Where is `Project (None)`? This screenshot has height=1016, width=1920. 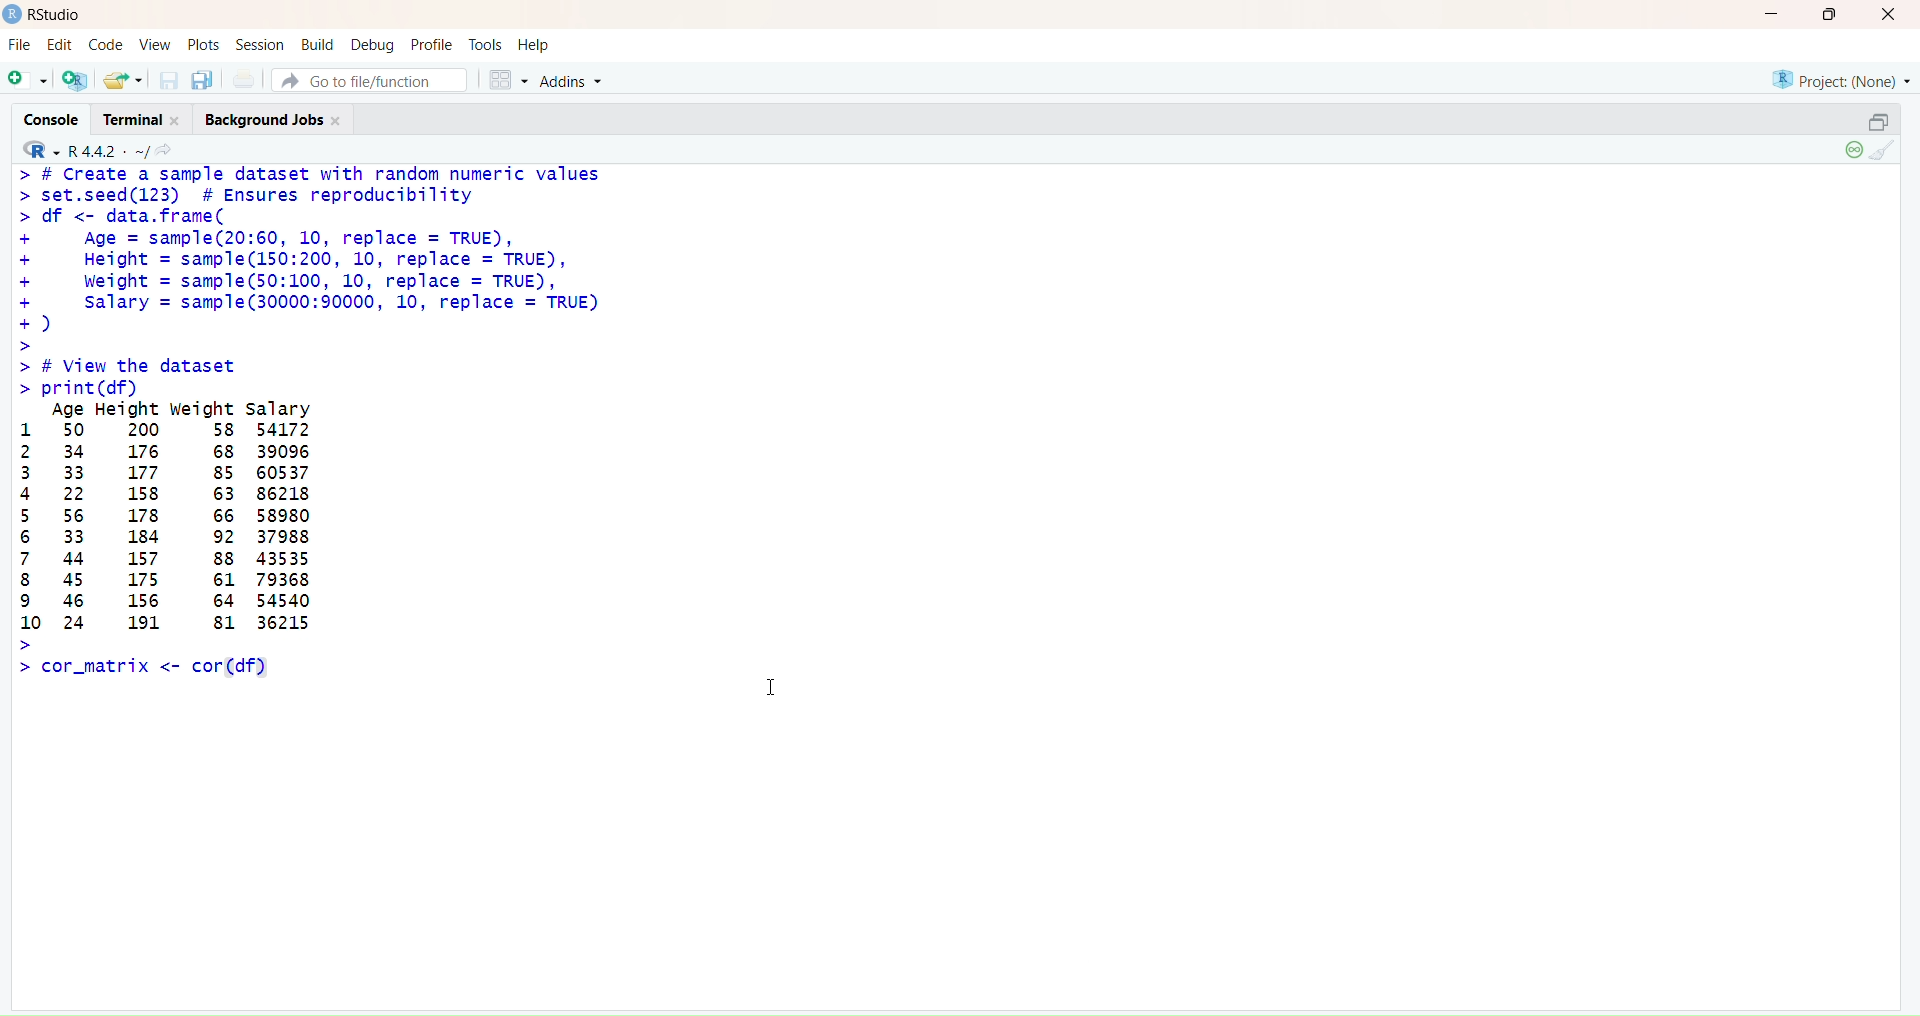
Project (None) is located at coordinates (1844, 83).